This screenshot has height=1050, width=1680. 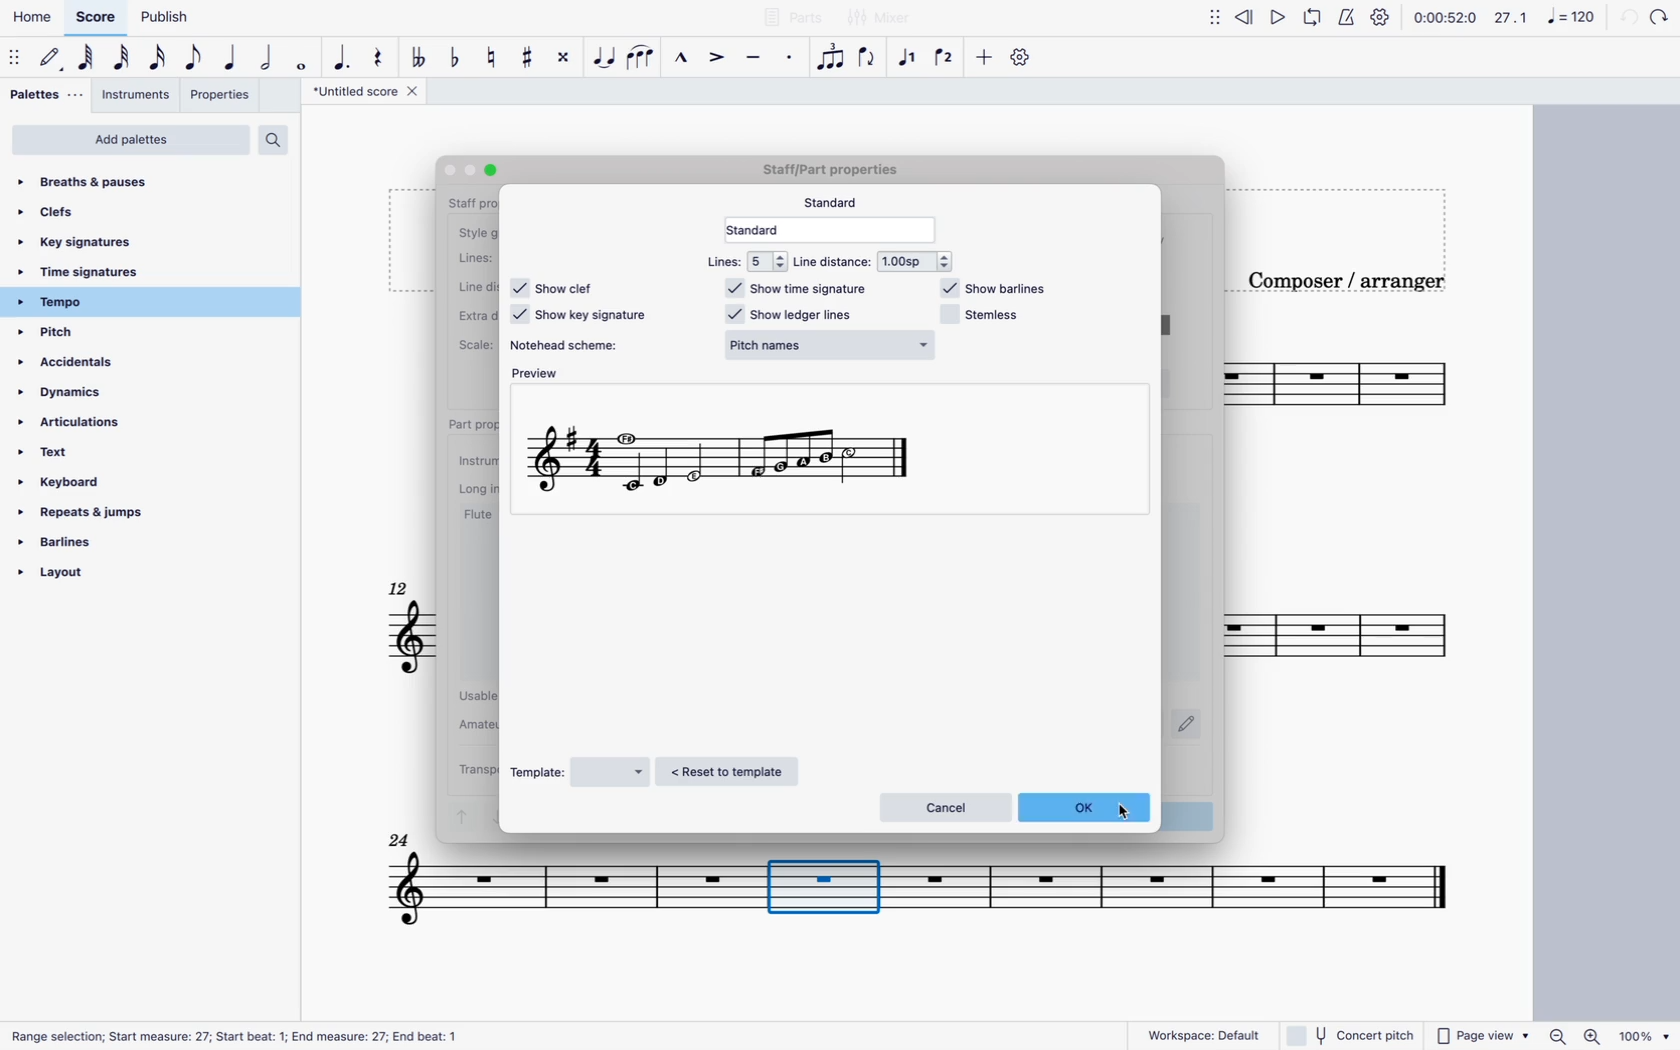 What do you see at coordinates (734, 772) in the screenshot?
I see `reset to template` at bounding box center [734, 772].